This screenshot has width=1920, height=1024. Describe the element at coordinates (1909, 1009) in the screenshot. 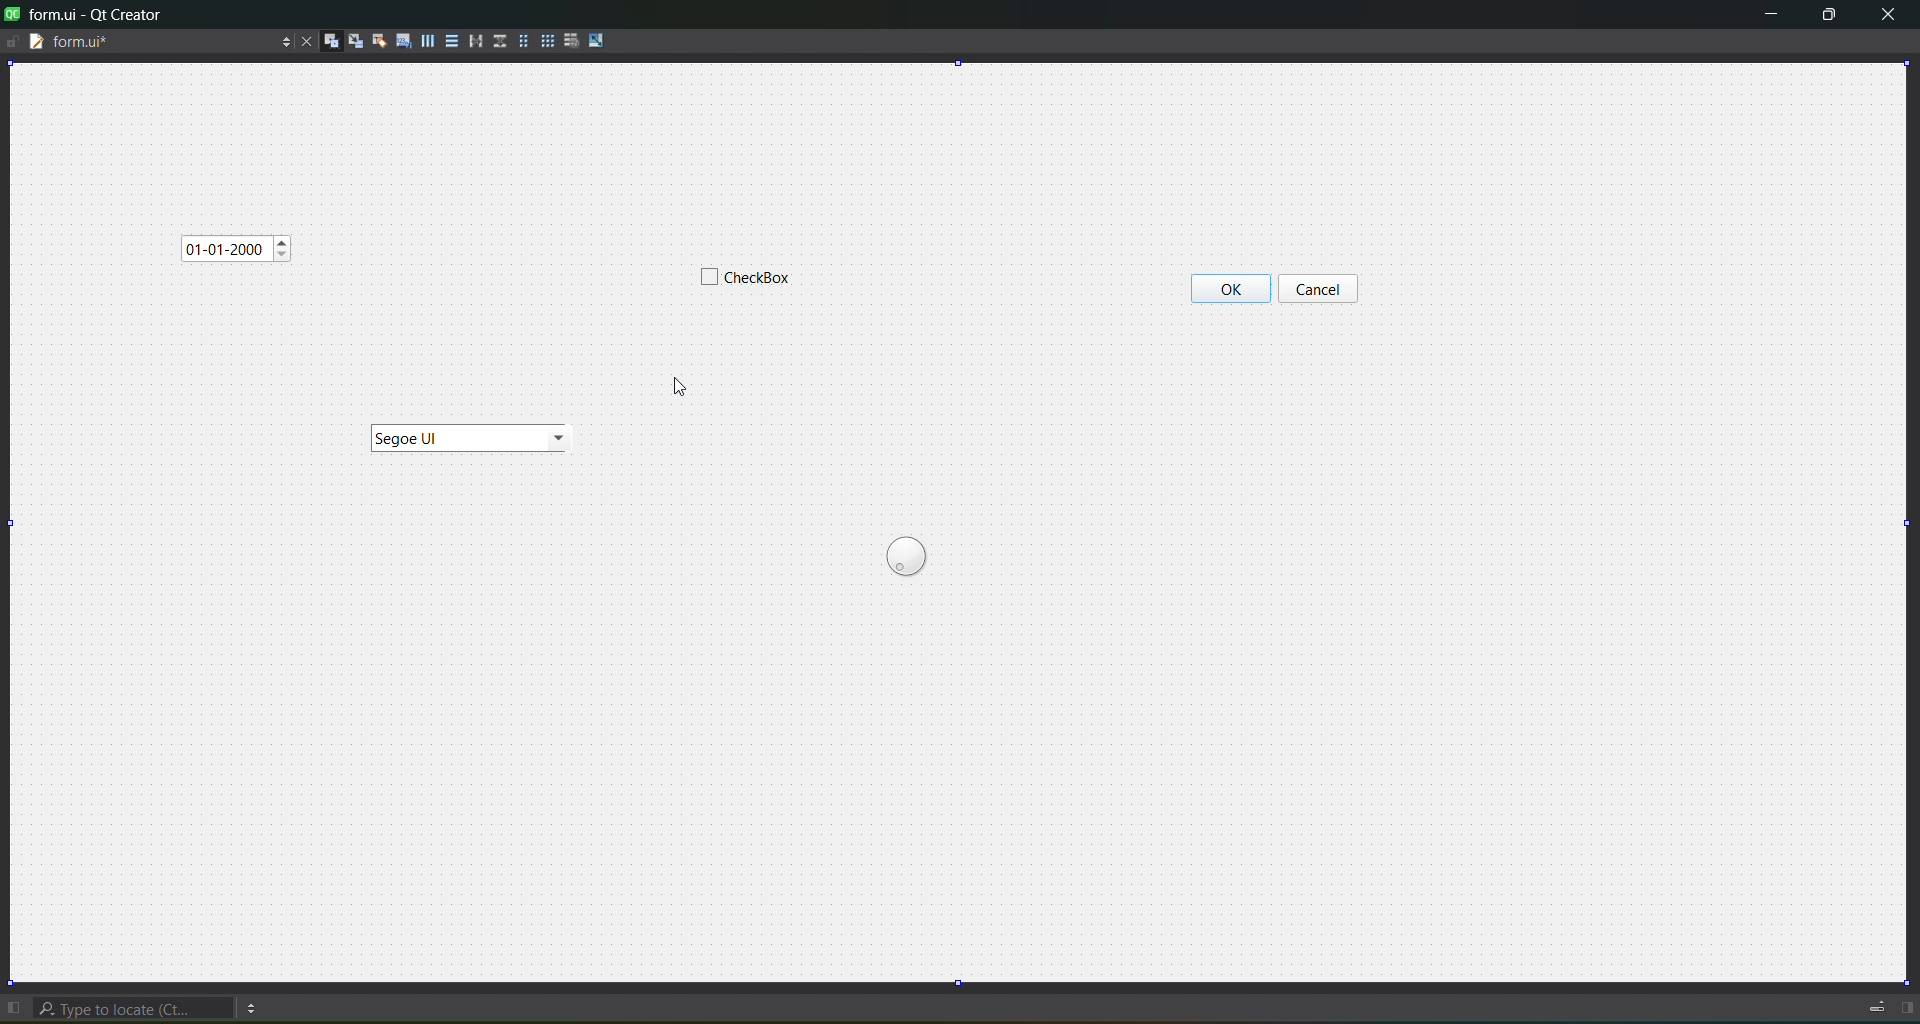

I see `show right sidebar` at that location.